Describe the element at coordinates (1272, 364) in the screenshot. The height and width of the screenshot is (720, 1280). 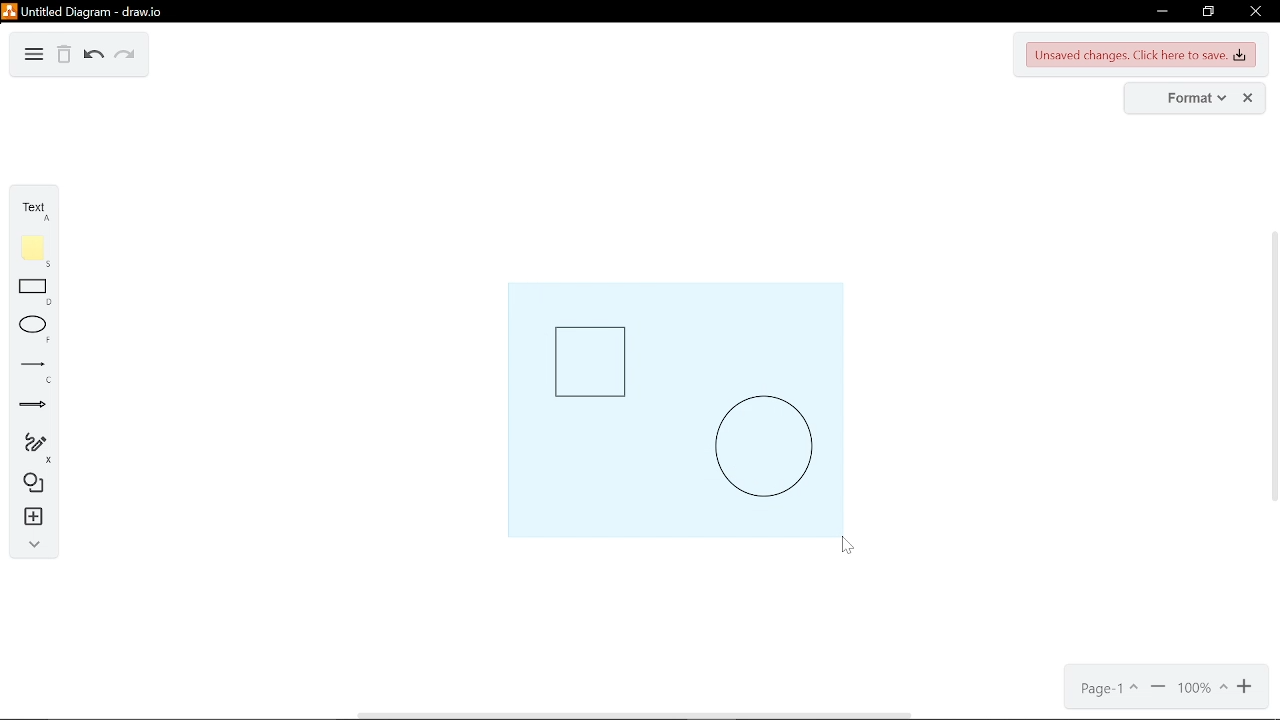
I see `vertical scrollbar` at that location.